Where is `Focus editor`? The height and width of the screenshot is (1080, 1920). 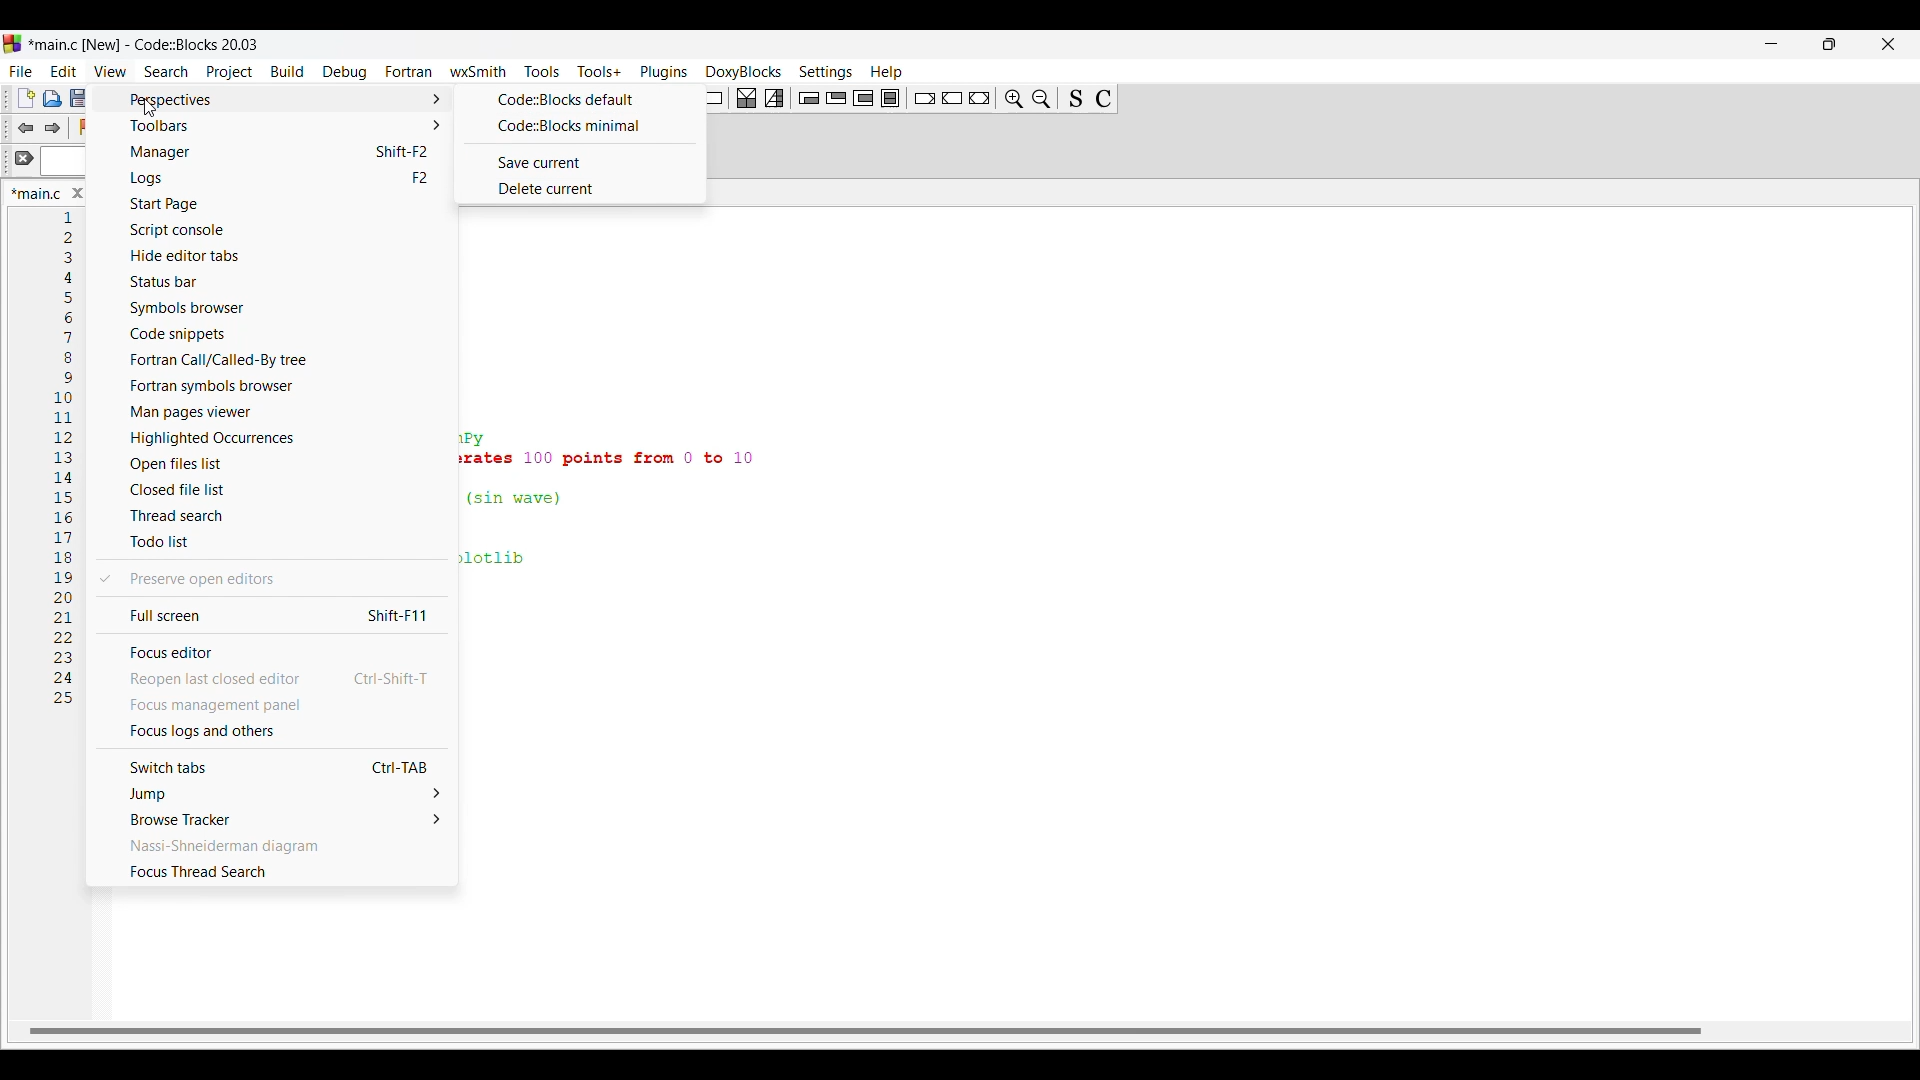 Focus editor is located at coordinates (270, 651).